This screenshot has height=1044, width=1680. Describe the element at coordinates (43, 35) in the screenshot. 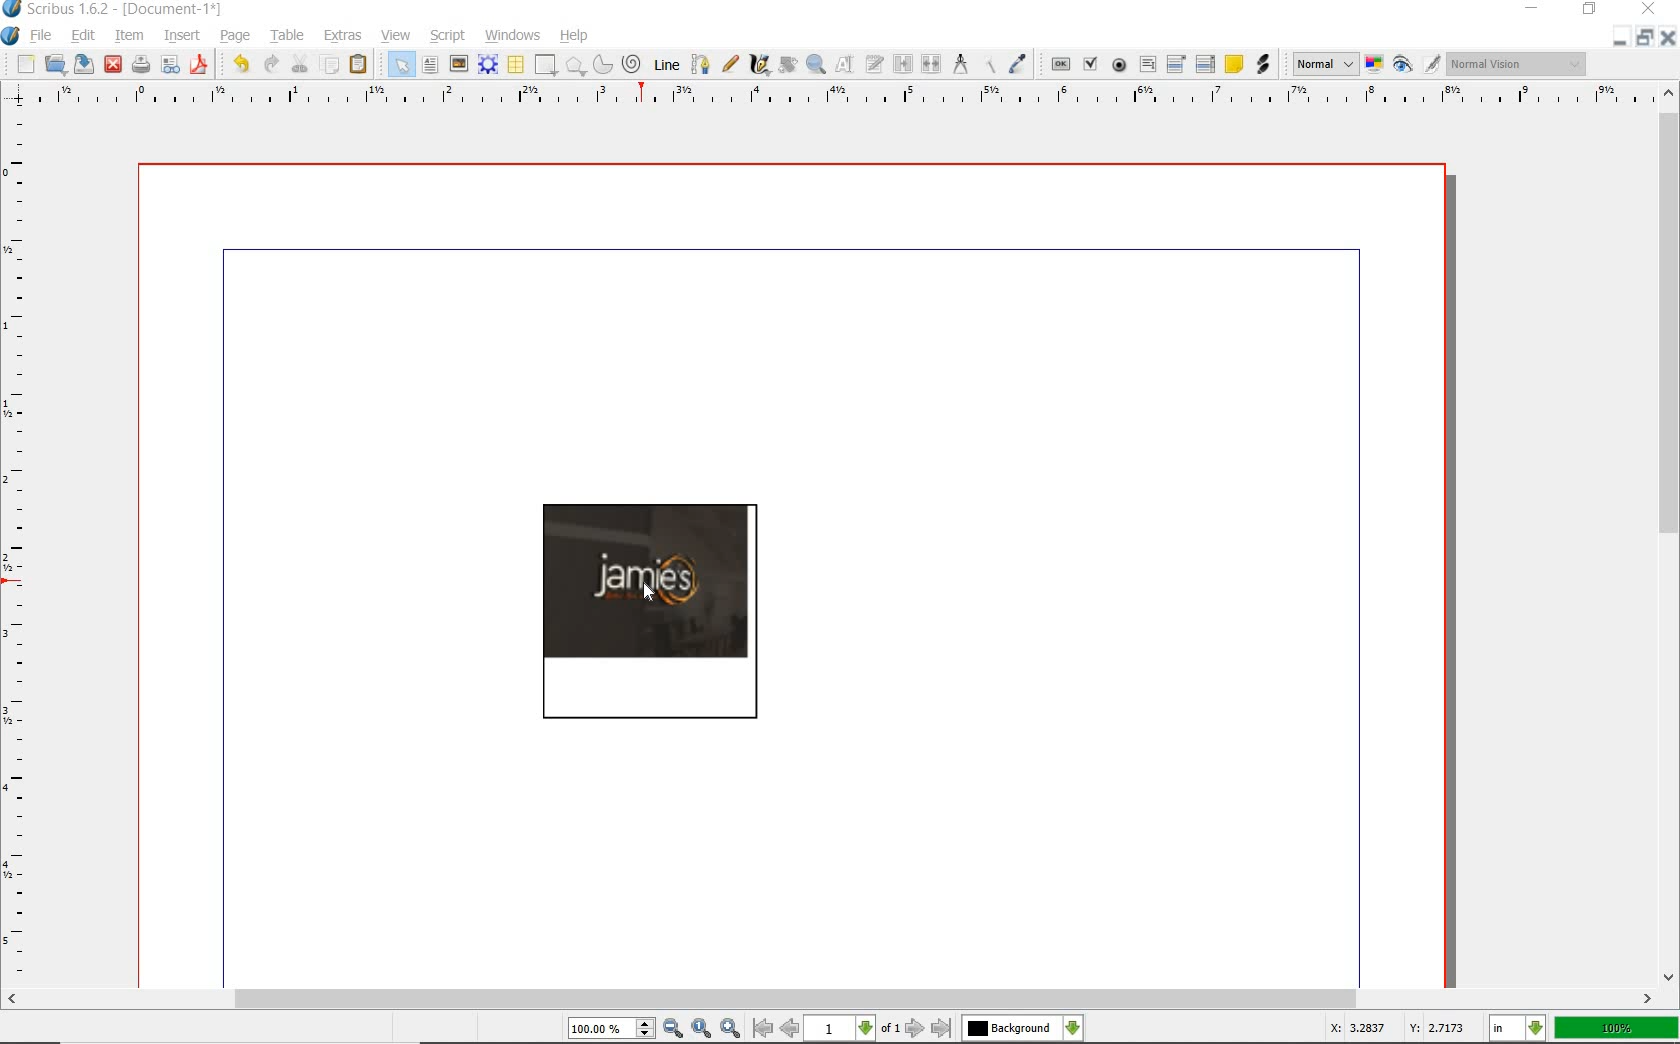

I see `file` at that location.